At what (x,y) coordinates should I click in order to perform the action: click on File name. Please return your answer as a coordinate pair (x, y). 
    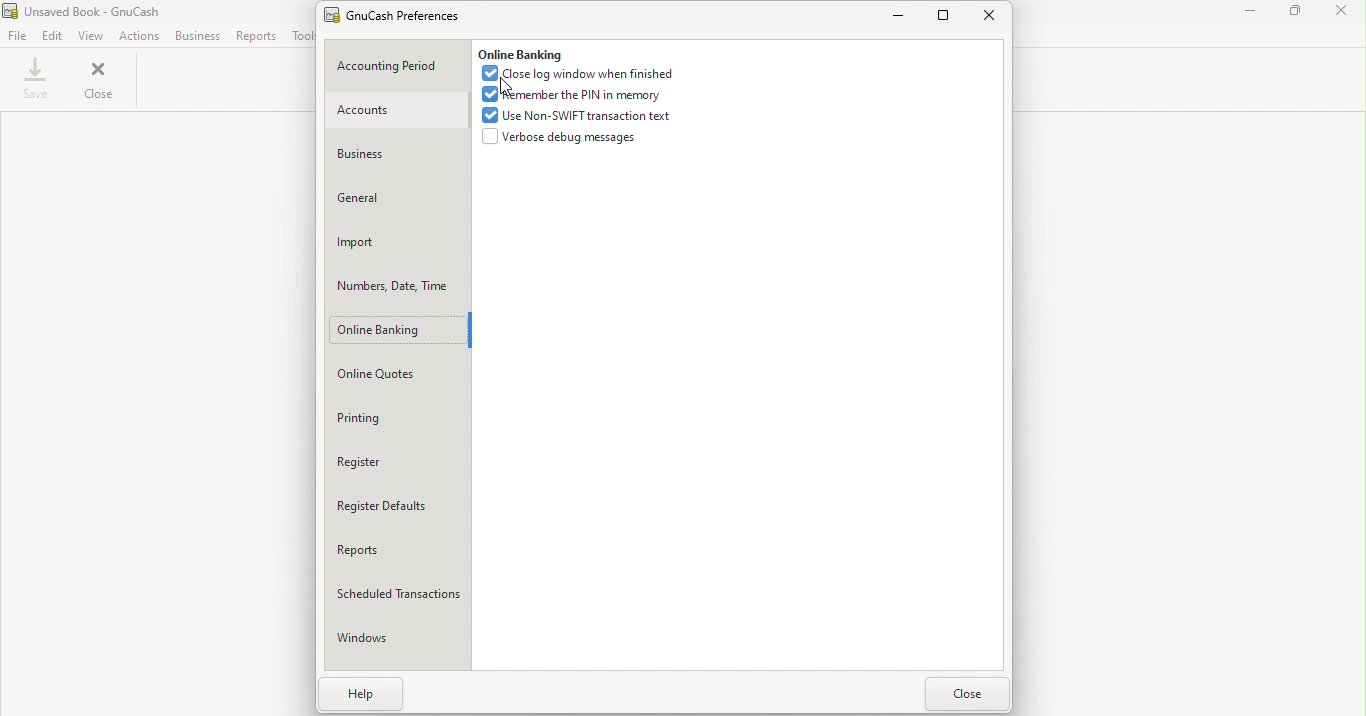
    Looking at the image, I should click on (93, 10).